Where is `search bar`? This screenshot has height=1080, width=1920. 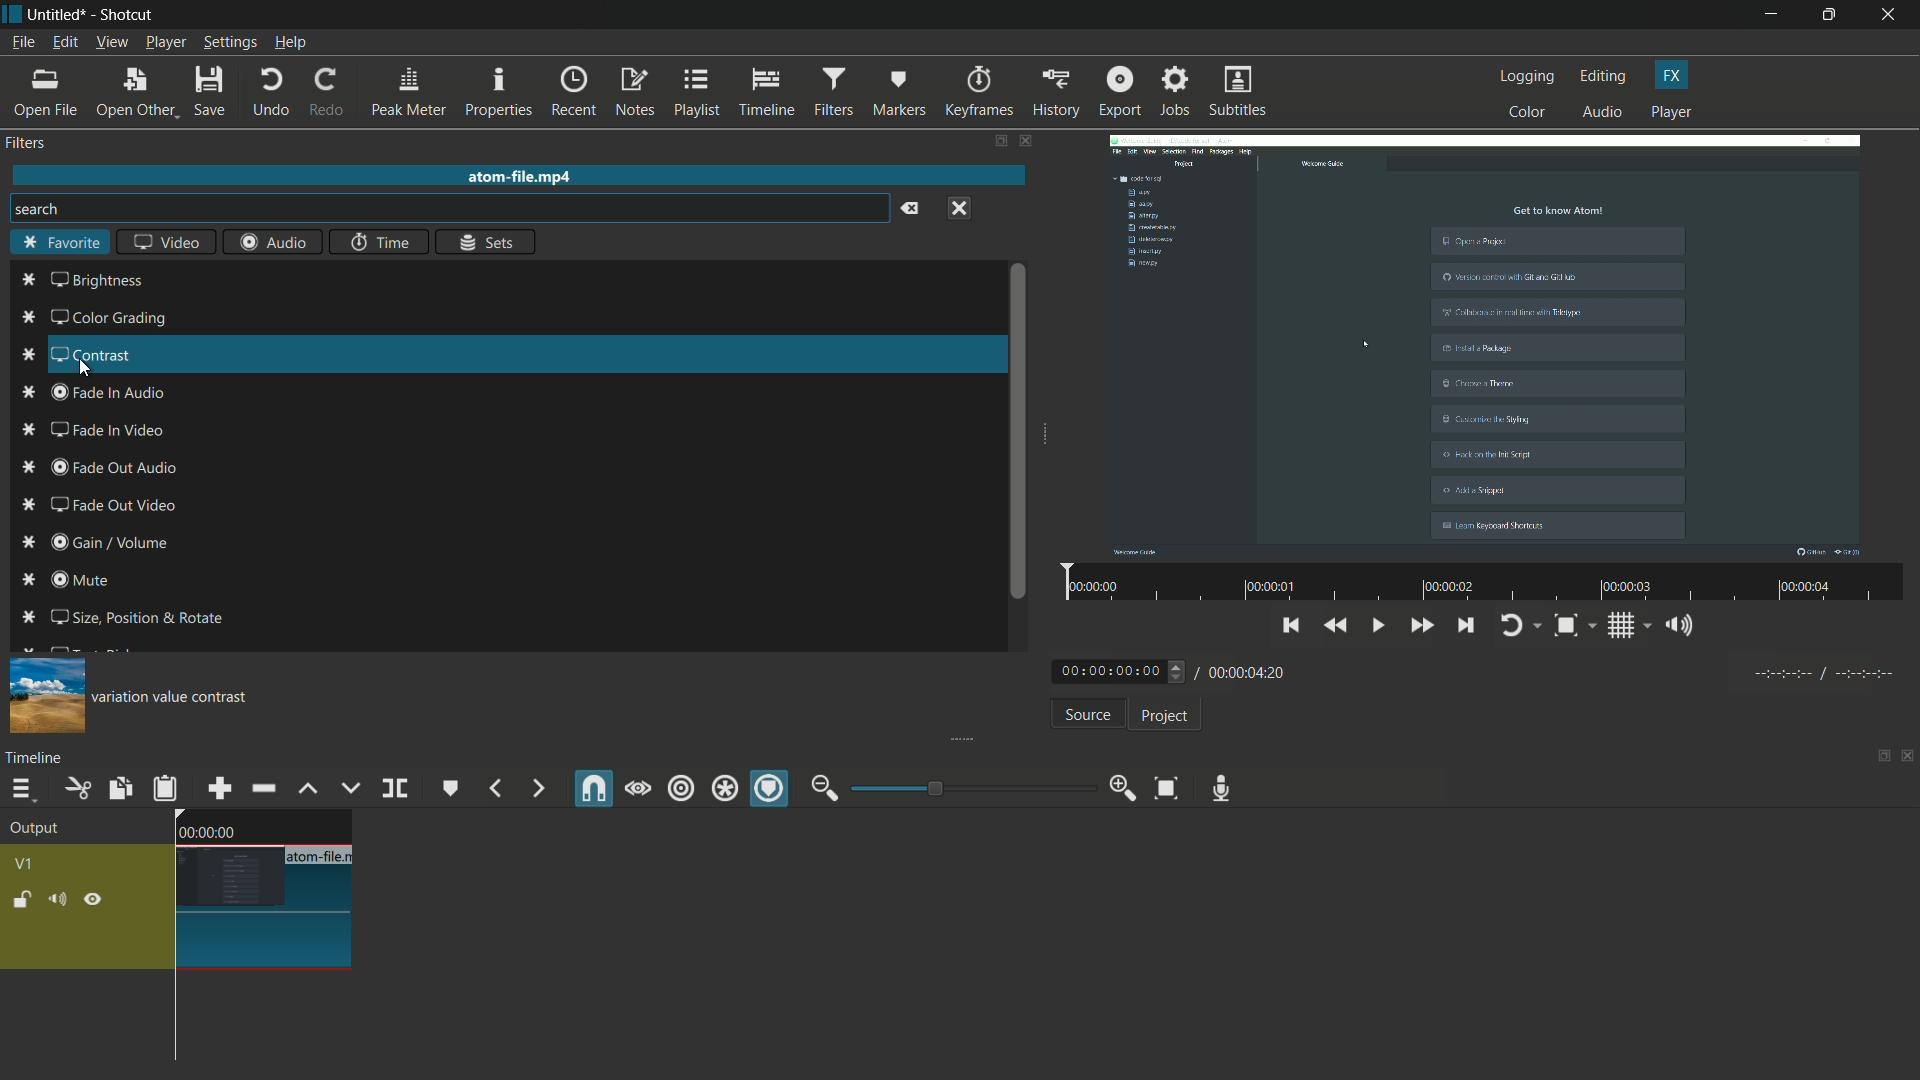
search bar is located at coordinates (446, 208).